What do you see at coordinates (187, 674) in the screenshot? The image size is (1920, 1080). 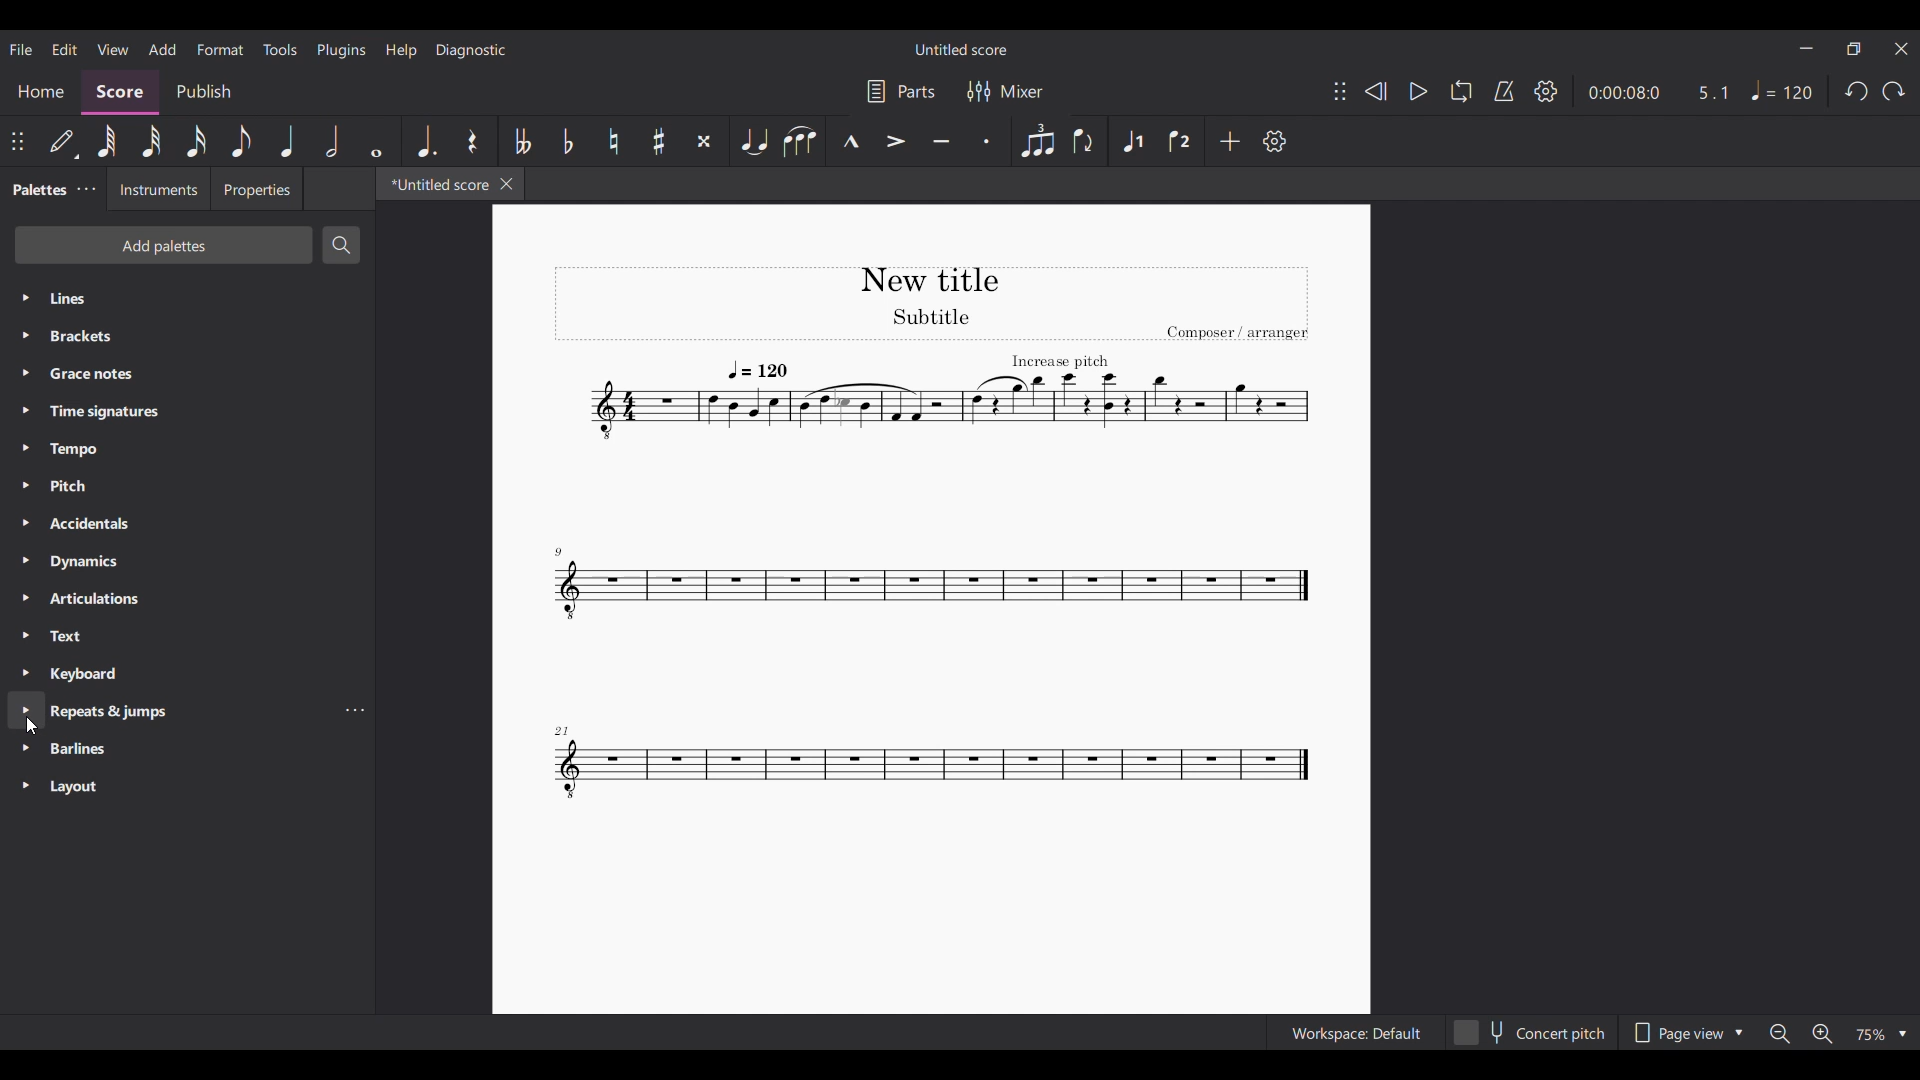 I see `Keyboard` at bounding box center [187, 674].